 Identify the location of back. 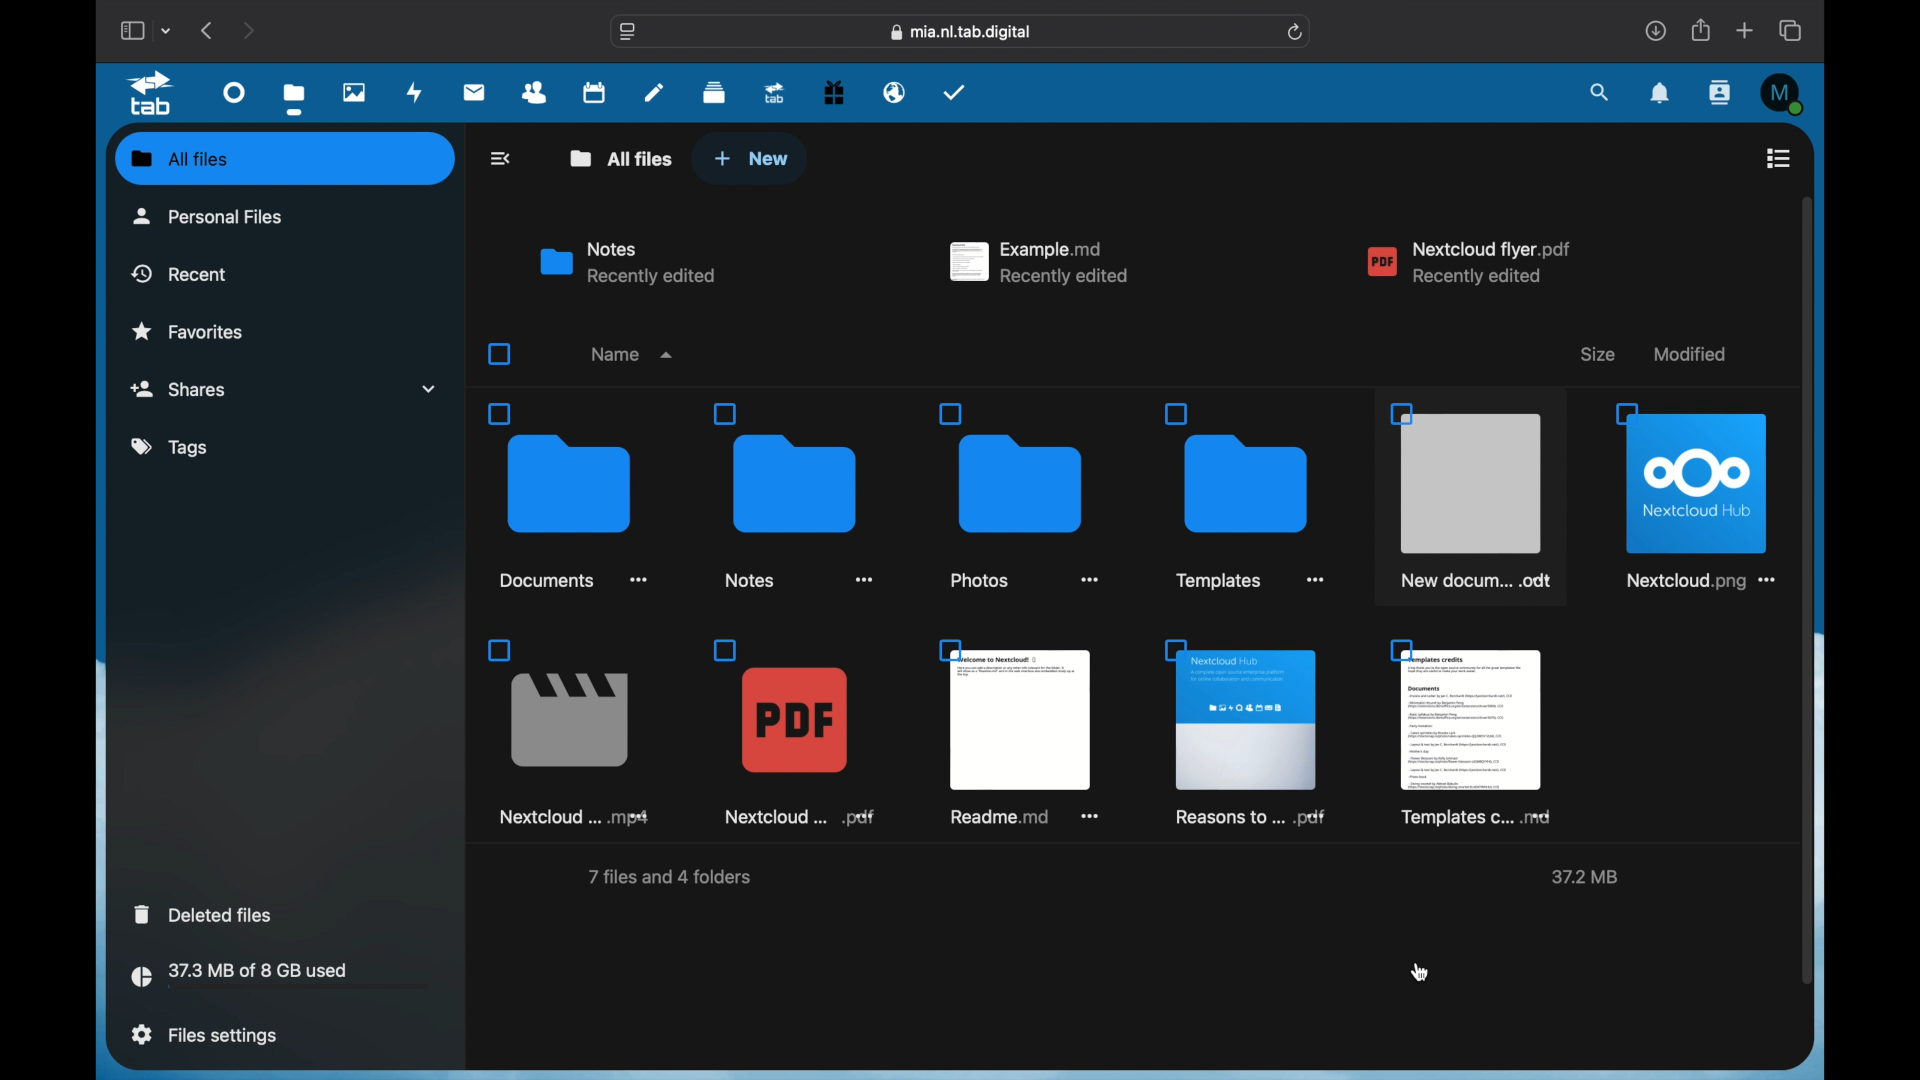
(503, 158).